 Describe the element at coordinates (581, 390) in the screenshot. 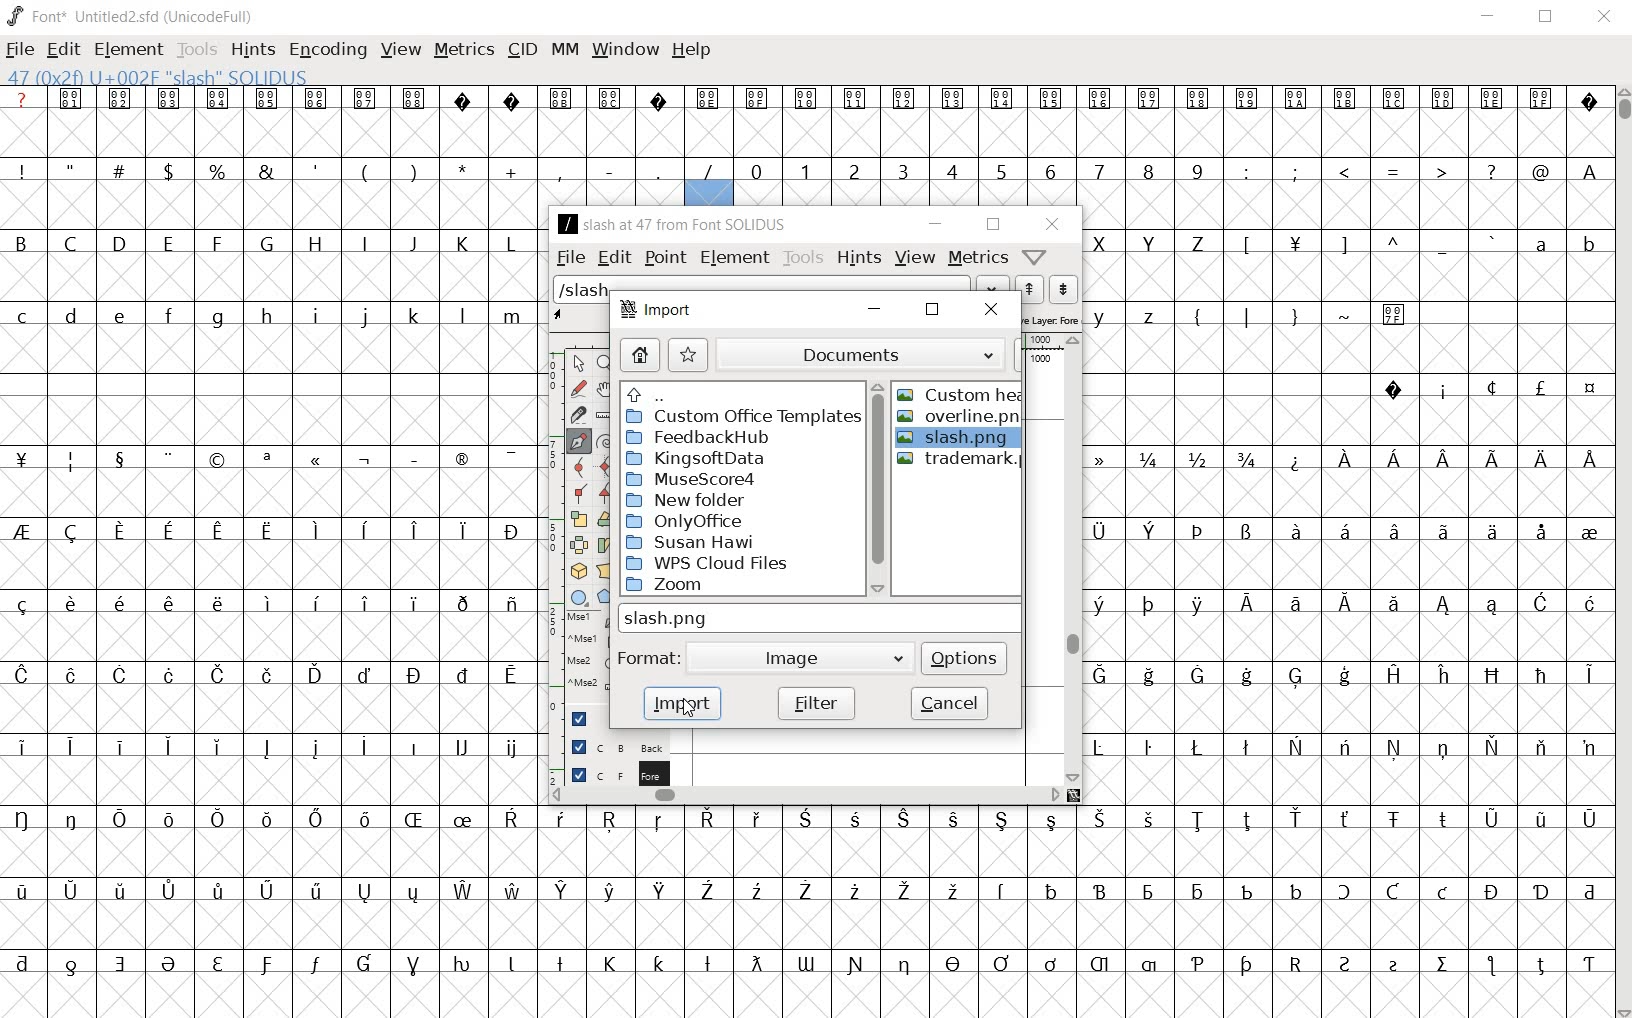

I see `draw a freehand curve` at that location.